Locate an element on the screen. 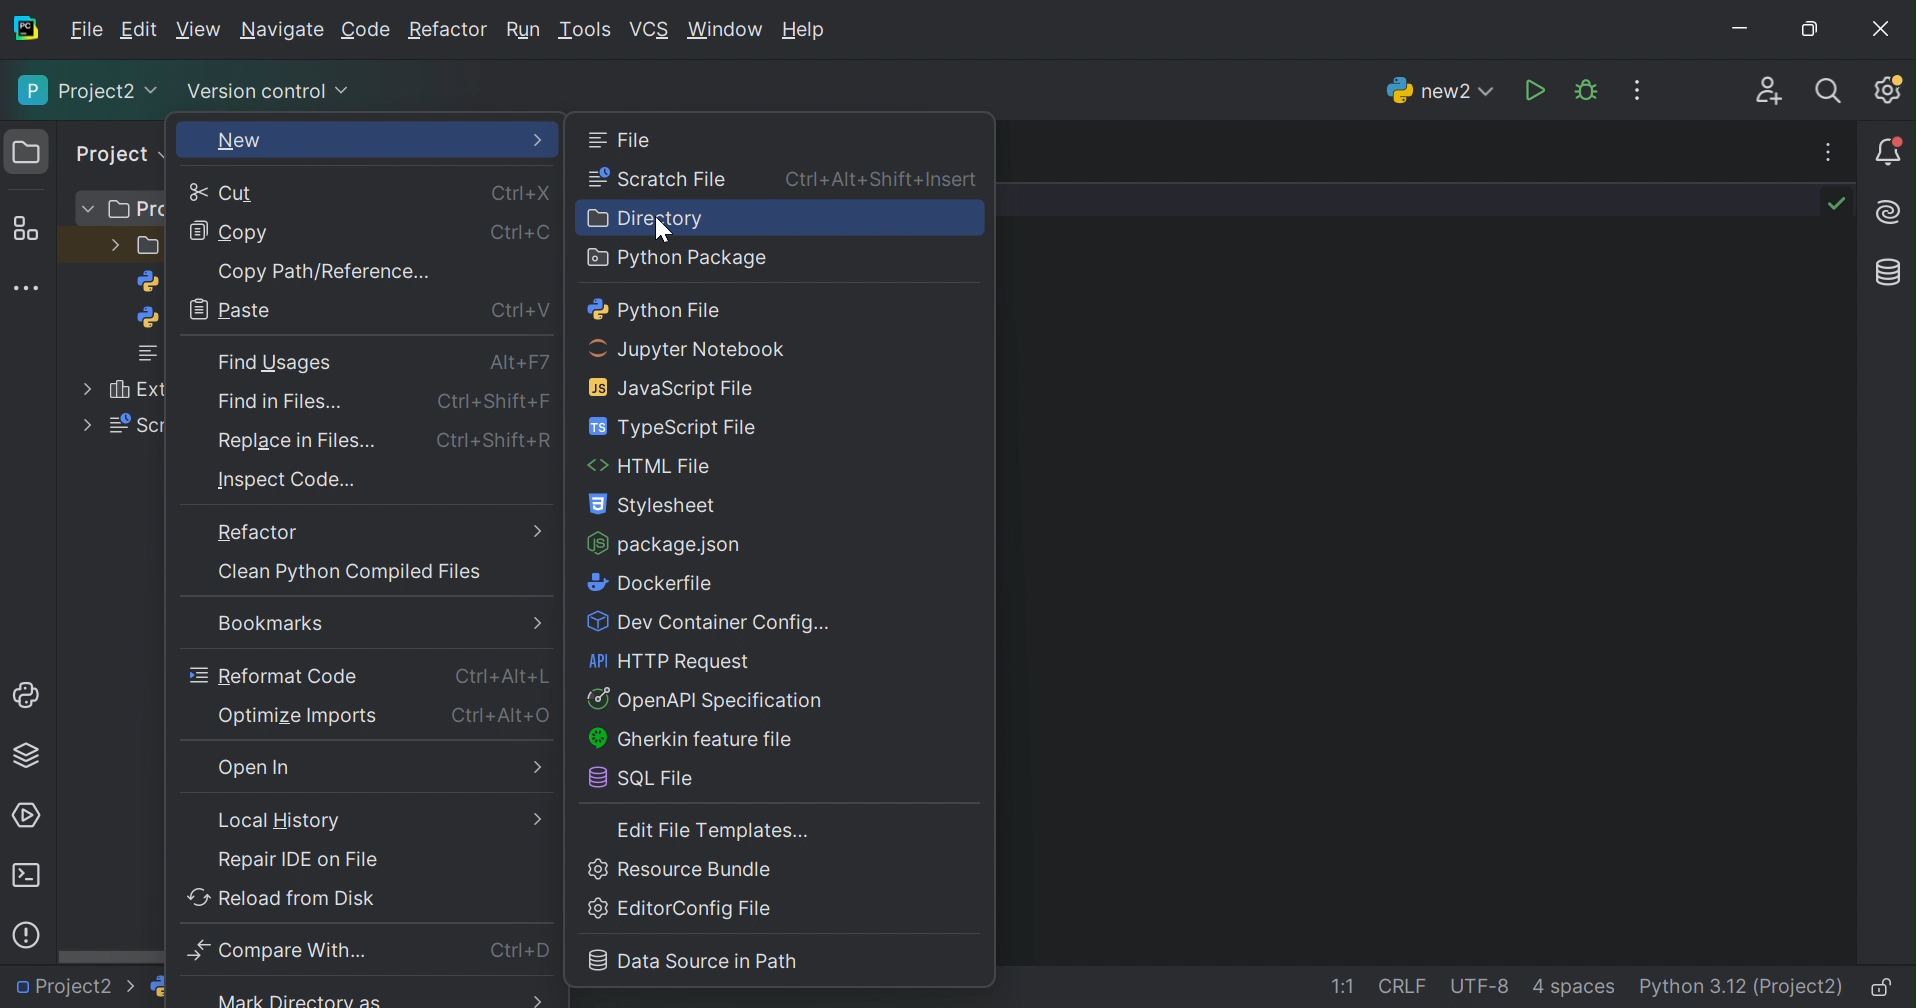  More is located at coordinates (112, 243).